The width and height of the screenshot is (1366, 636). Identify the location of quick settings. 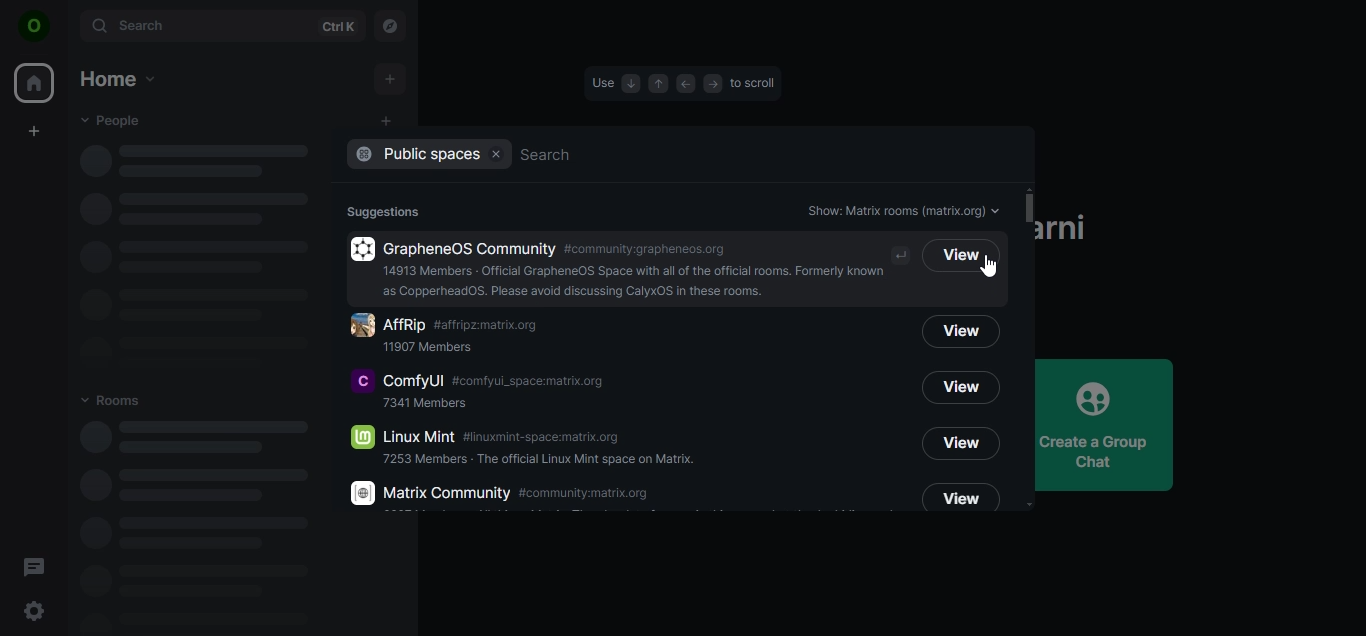
(34, 611).